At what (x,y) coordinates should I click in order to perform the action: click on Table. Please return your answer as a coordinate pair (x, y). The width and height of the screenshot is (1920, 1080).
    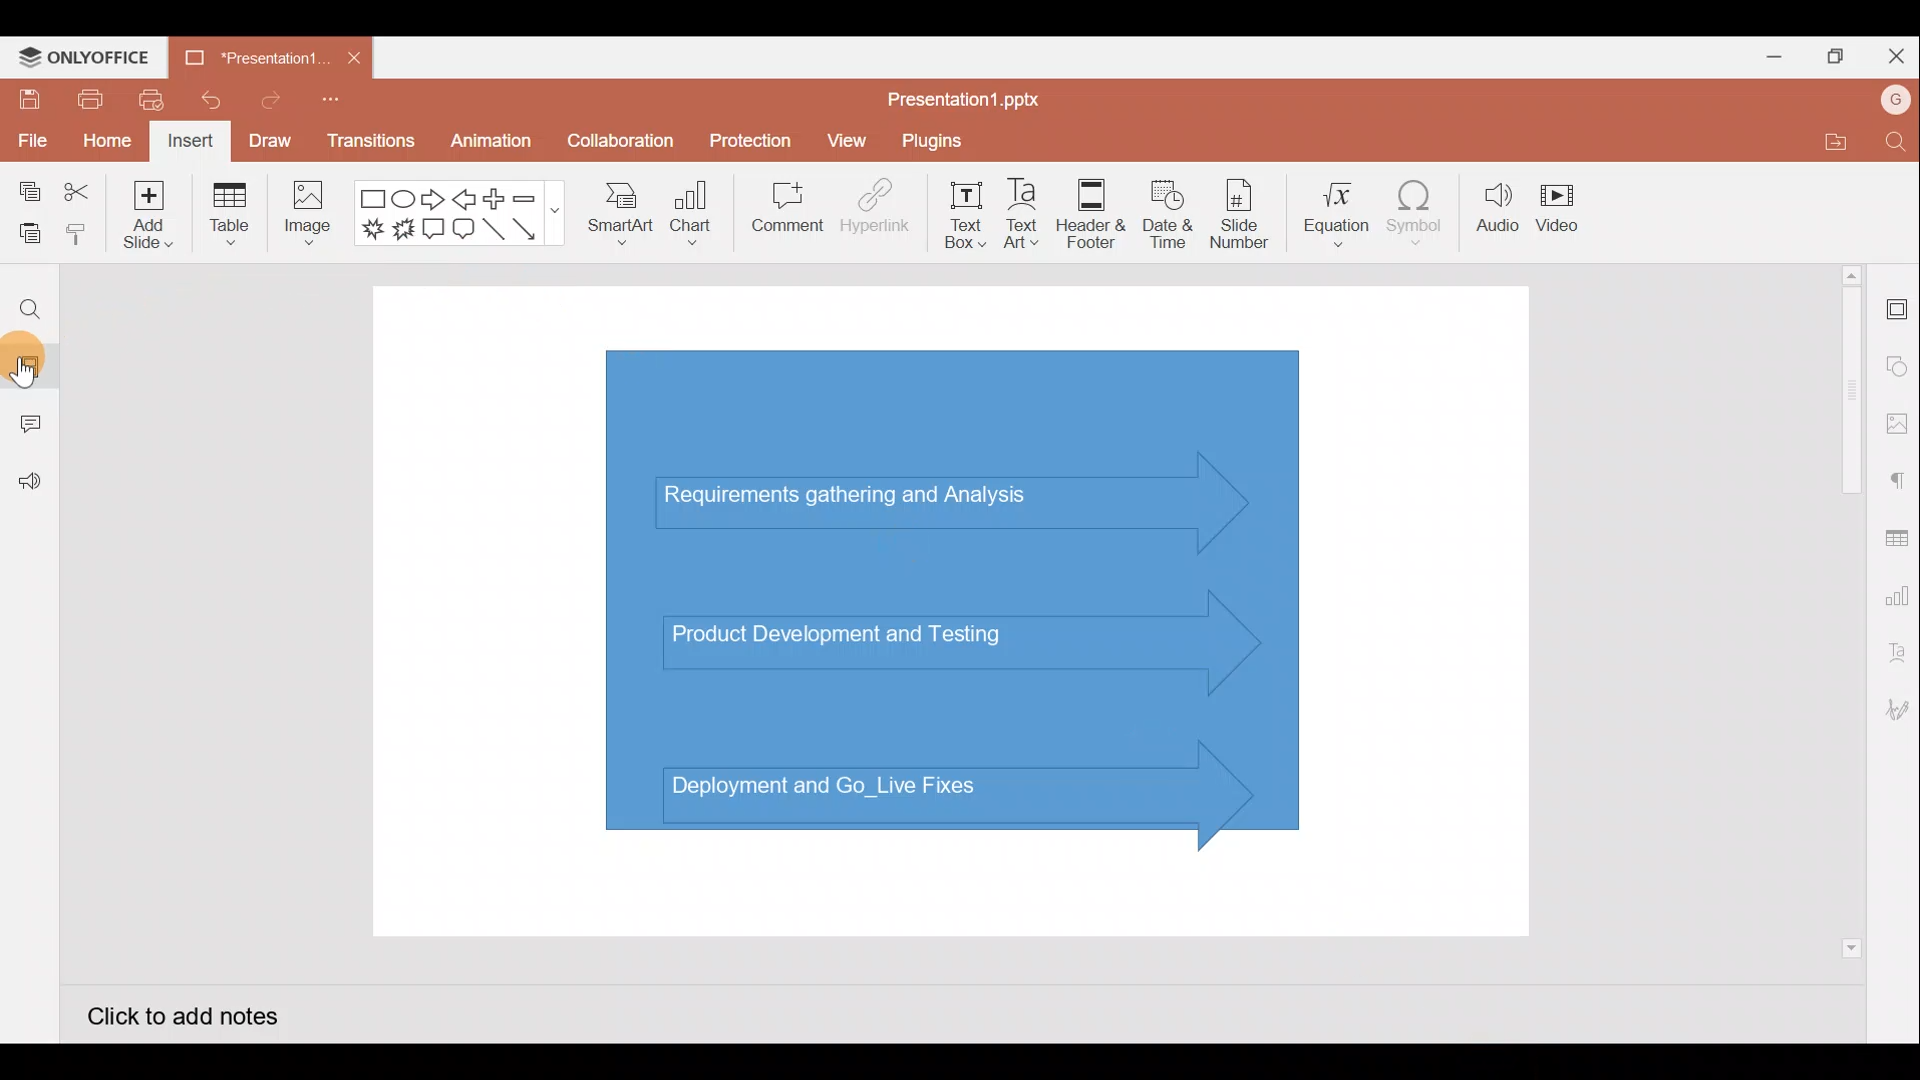
    Looking at the image, I should click on (229, 218).